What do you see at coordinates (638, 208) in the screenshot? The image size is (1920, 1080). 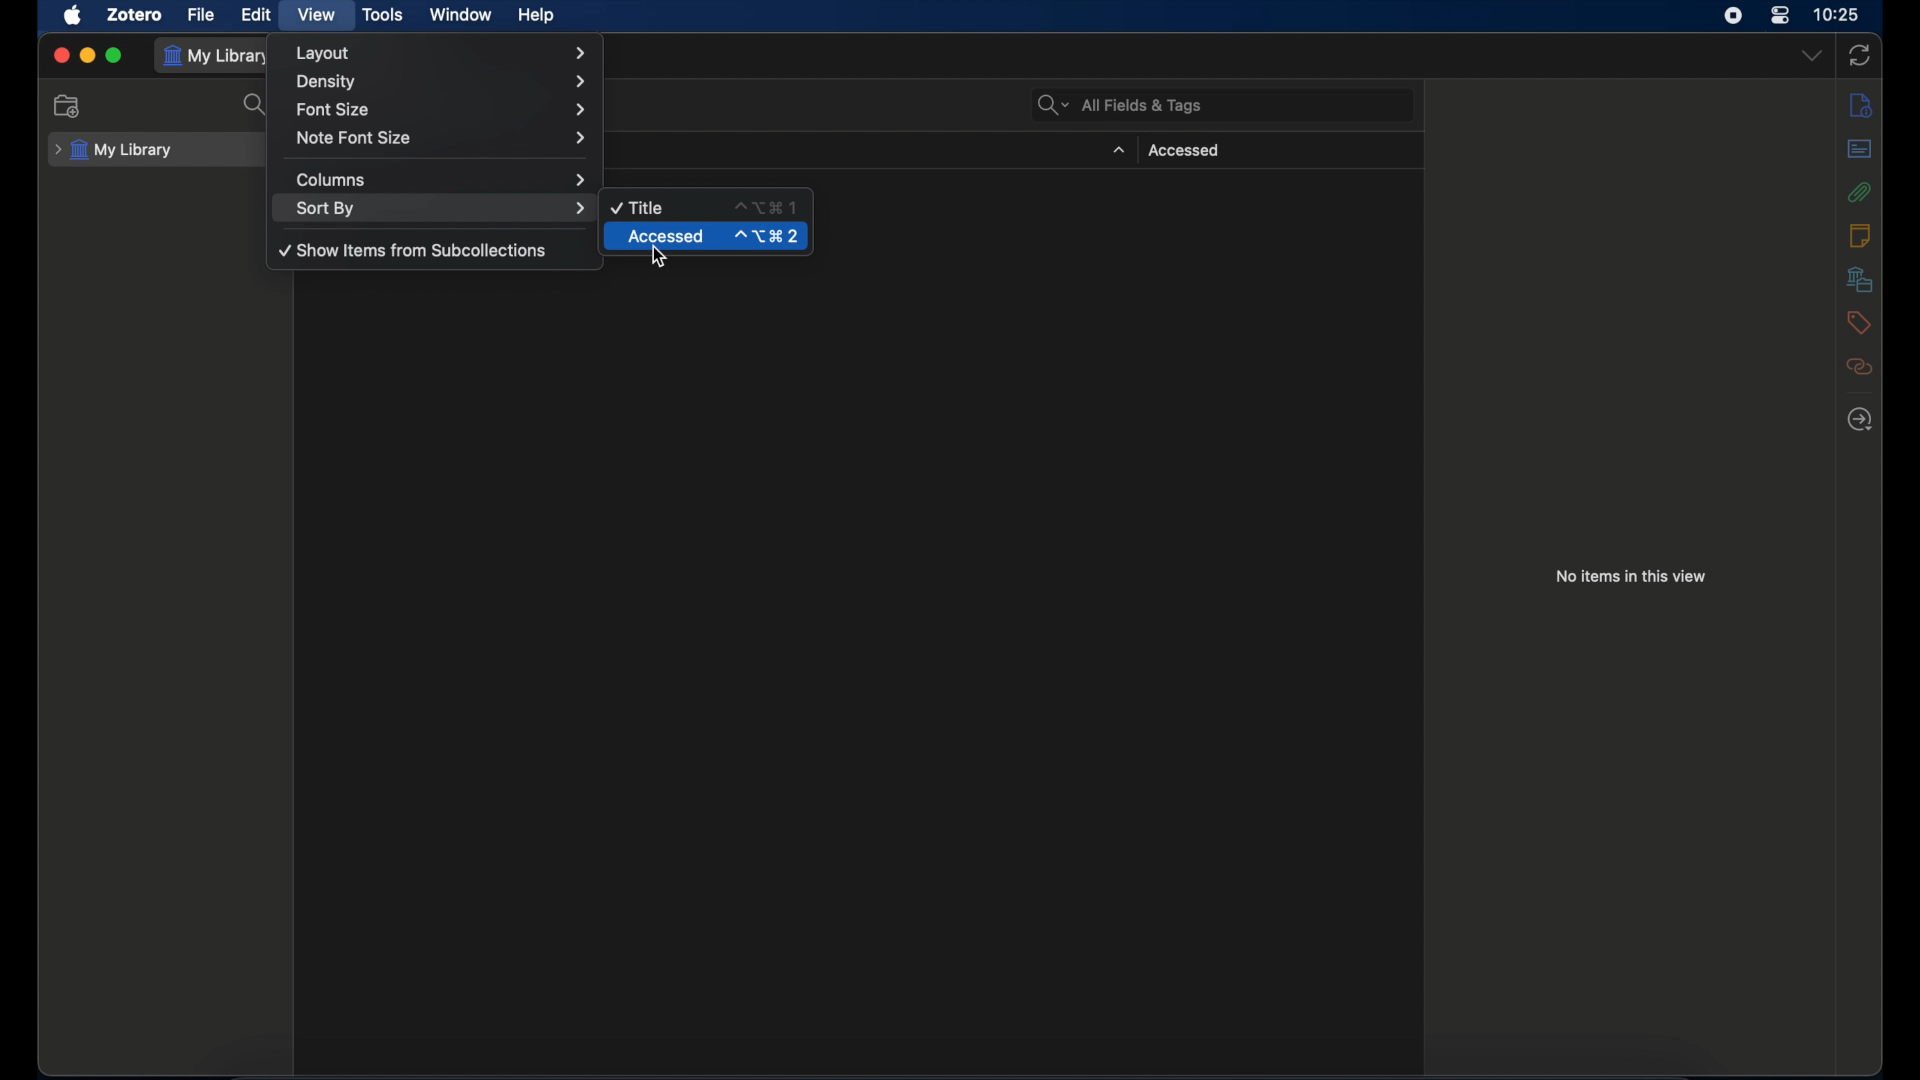 I see `title` at bounding box center [638, 208].